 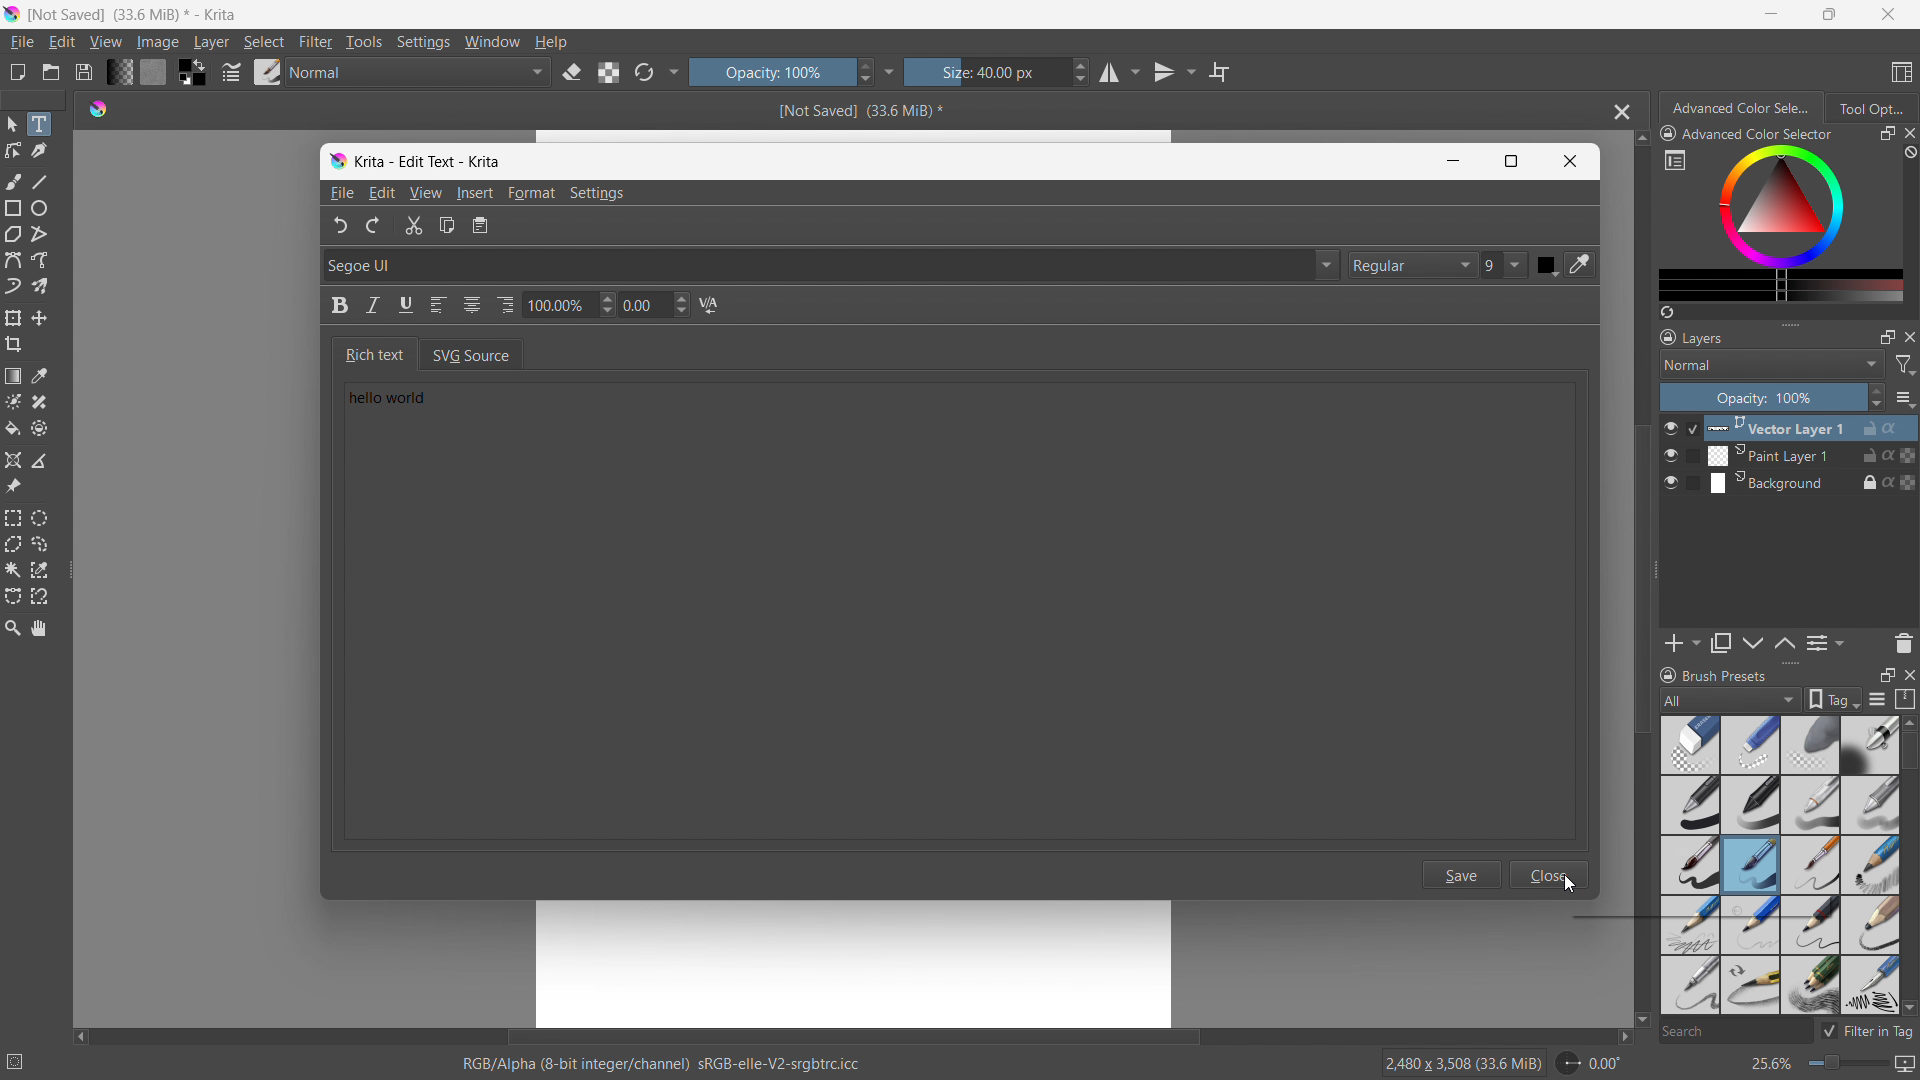 What do you see at coordinates (1572, 888) in the screenshot?
I see `cursor` at bounding box center [1572, 888].